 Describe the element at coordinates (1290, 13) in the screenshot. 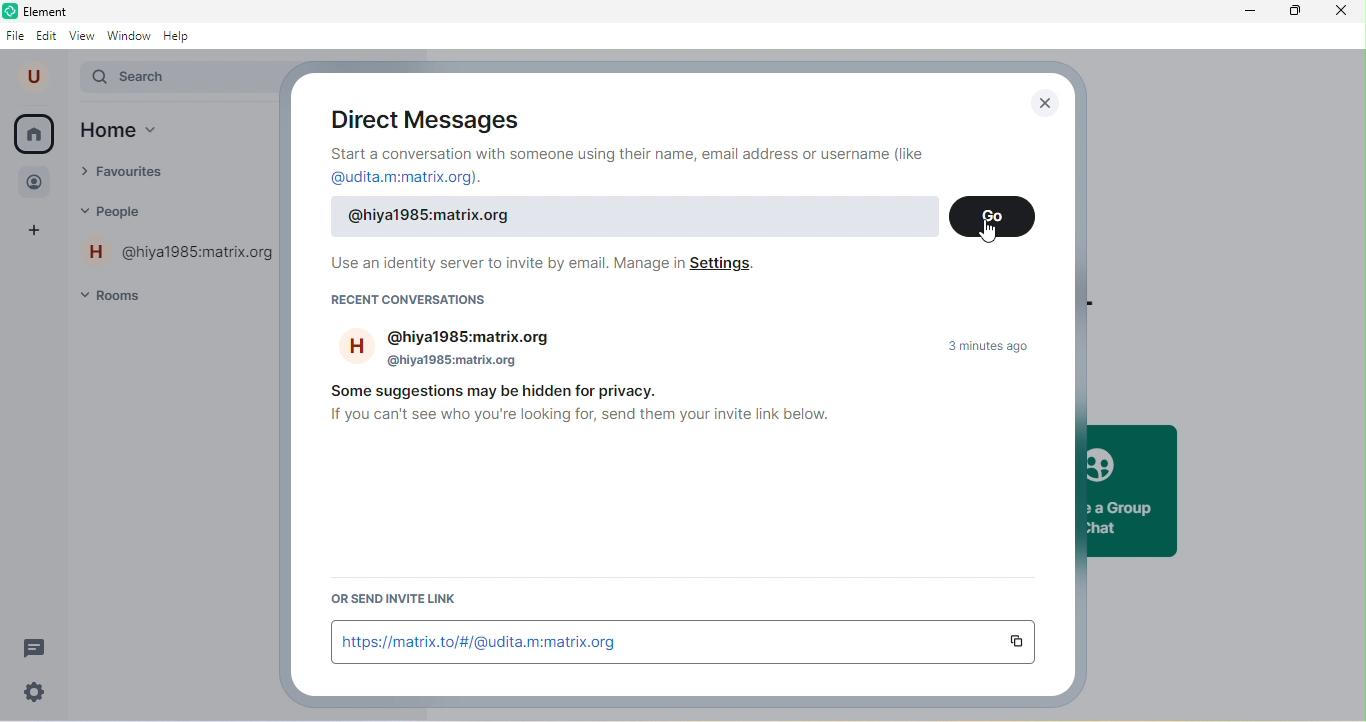

I see `maximize` at that location.